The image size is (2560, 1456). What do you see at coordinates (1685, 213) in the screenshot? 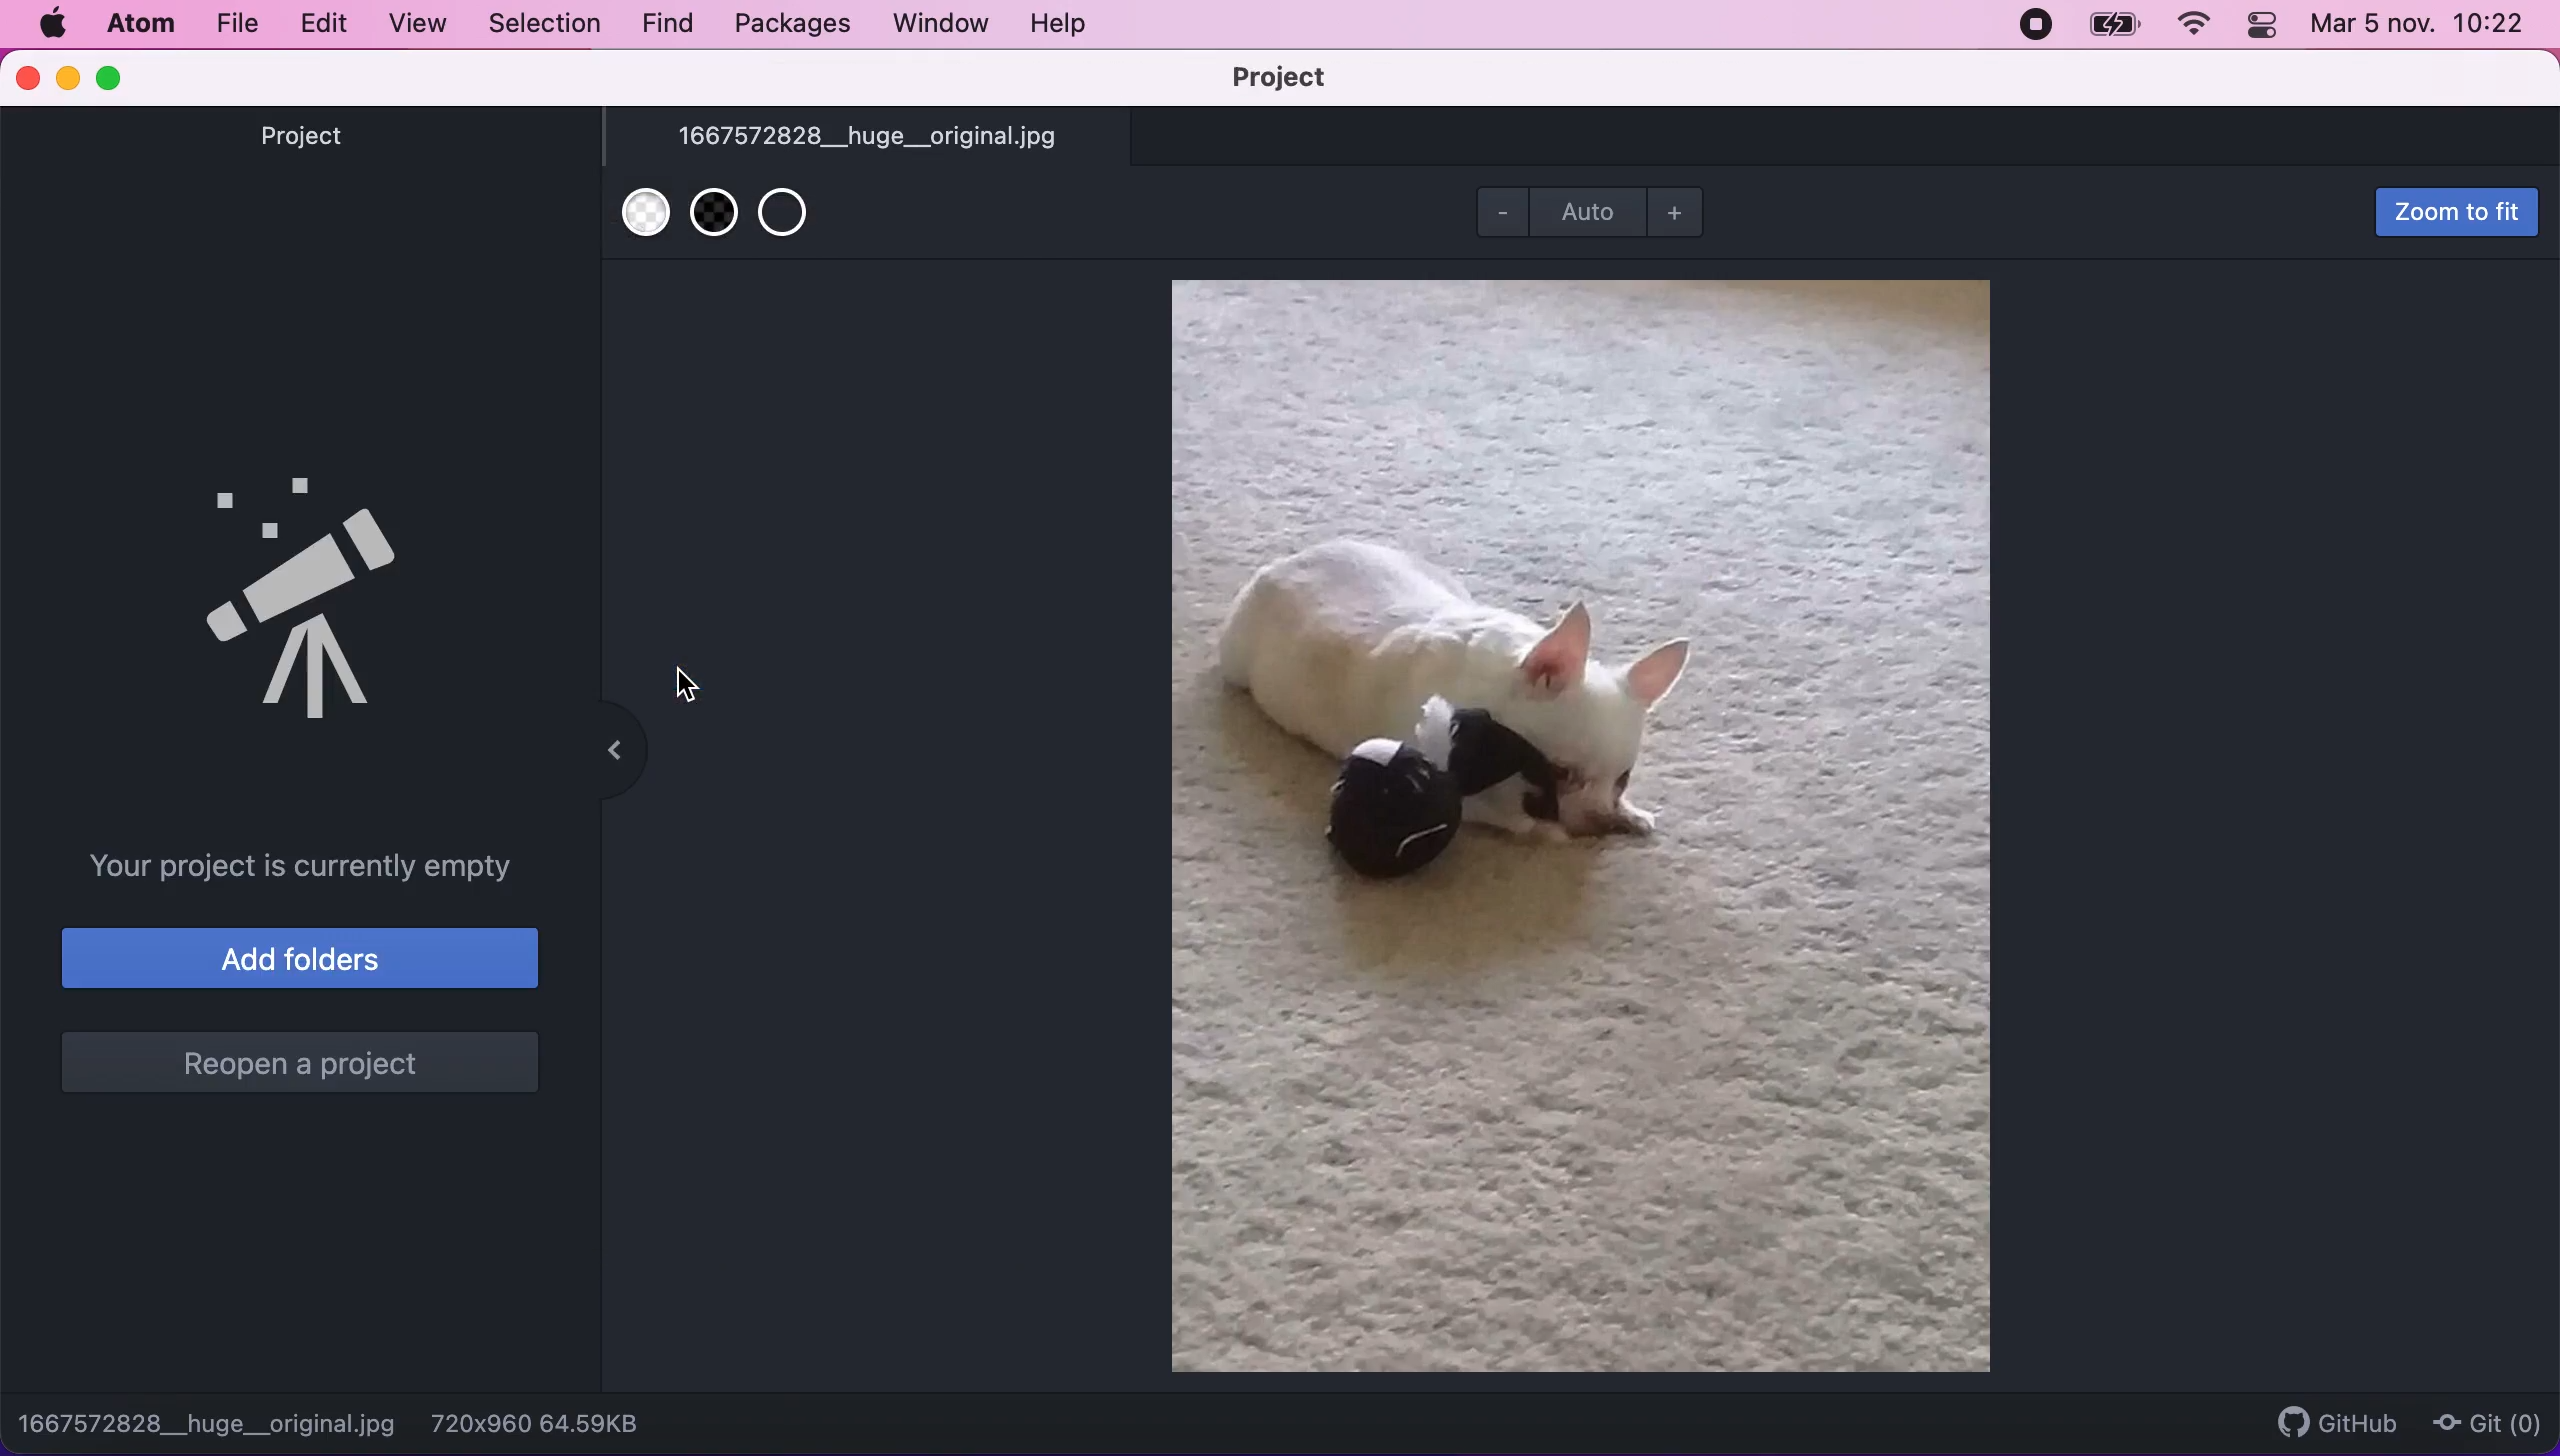
I see `zoom in` at bounding box center [1685, 213].